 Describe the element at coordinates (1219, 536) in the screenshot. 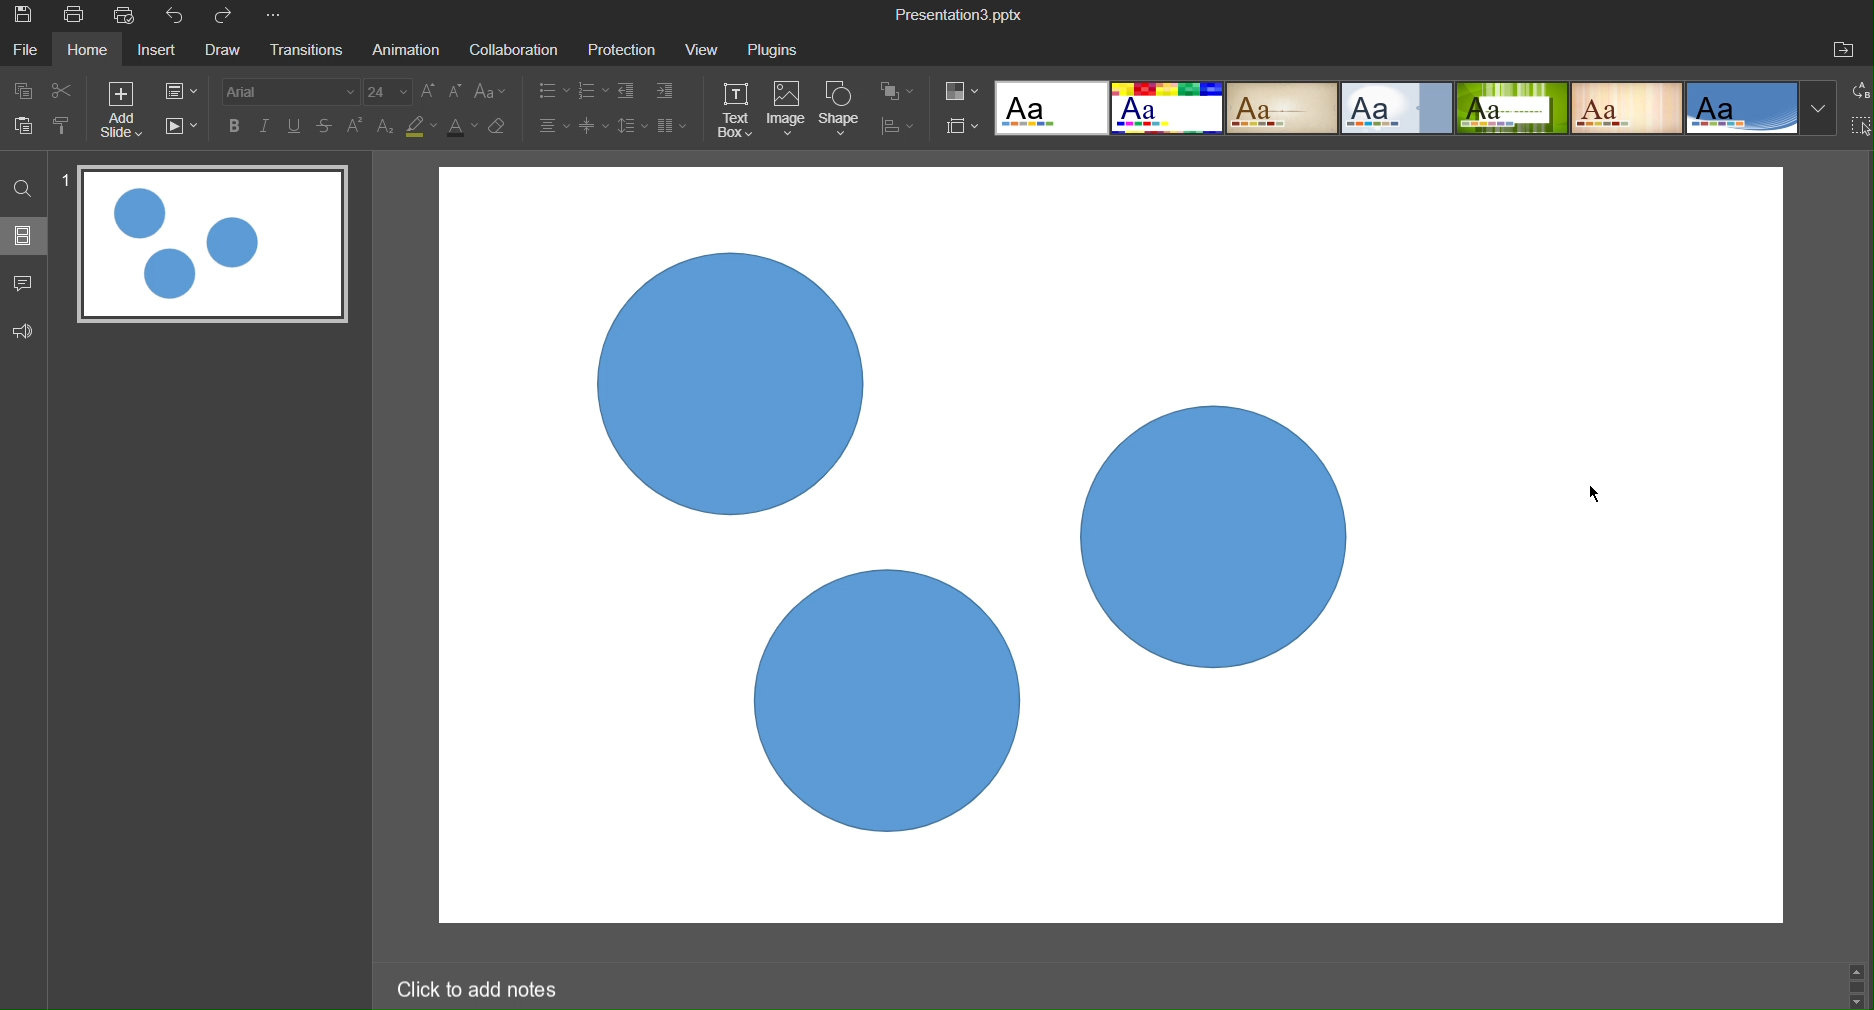

I see `Shape 2` at that location.